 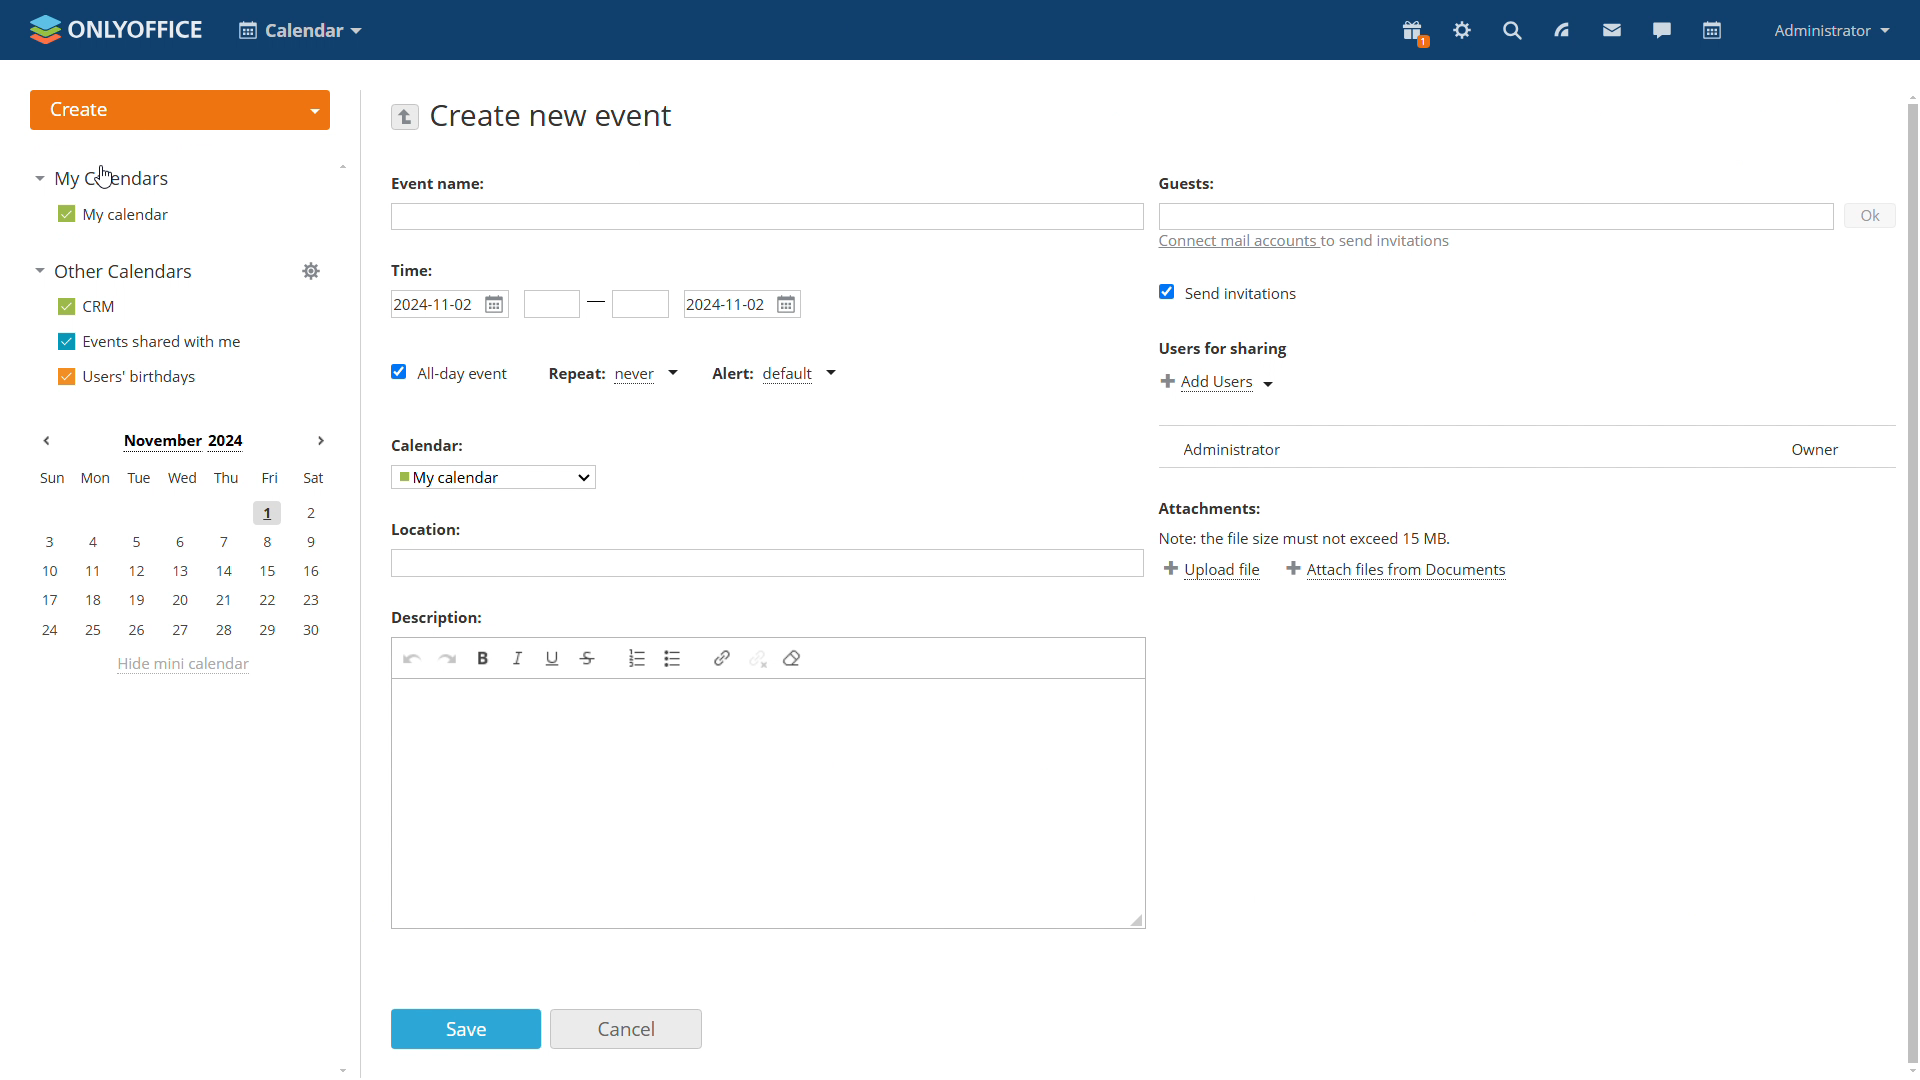 What do you see at coordinates (1562, 30) in the screenshot?
I see `view` at bounding box center [1562, 30].